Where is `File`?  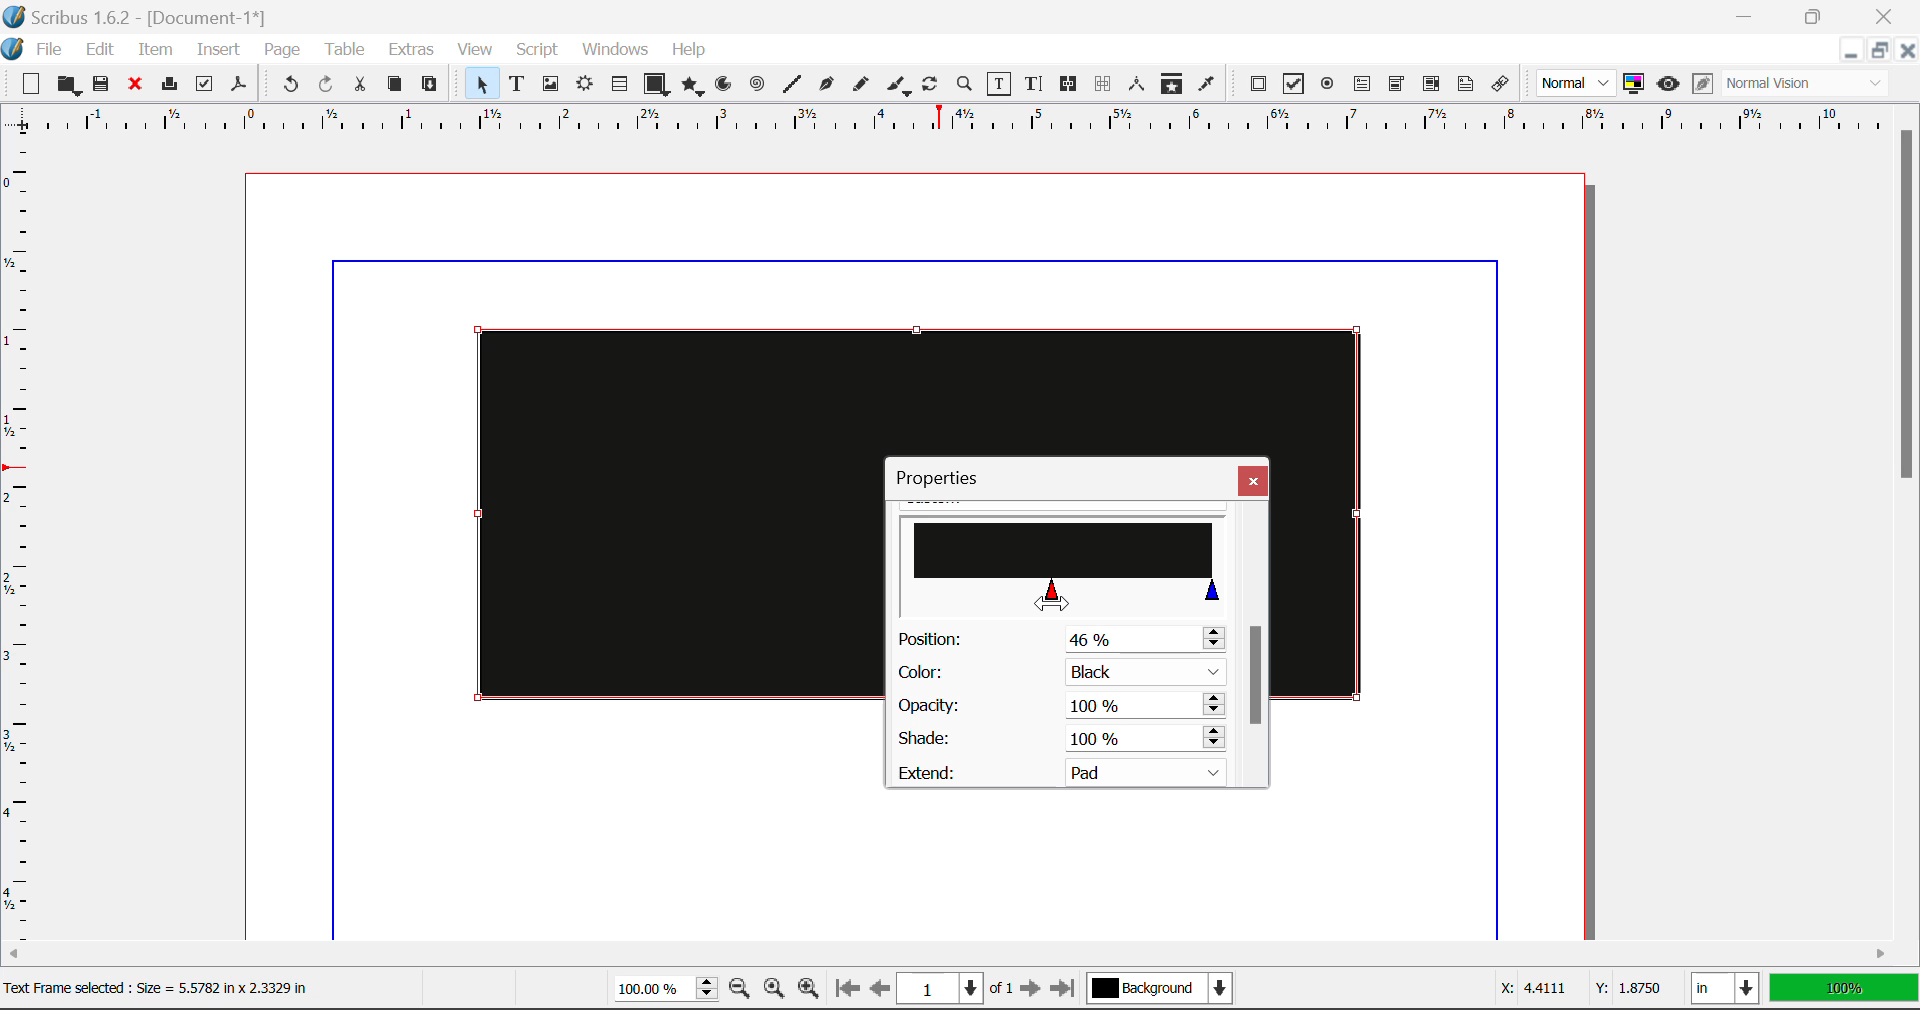
File is located at coordinates (54, 50).